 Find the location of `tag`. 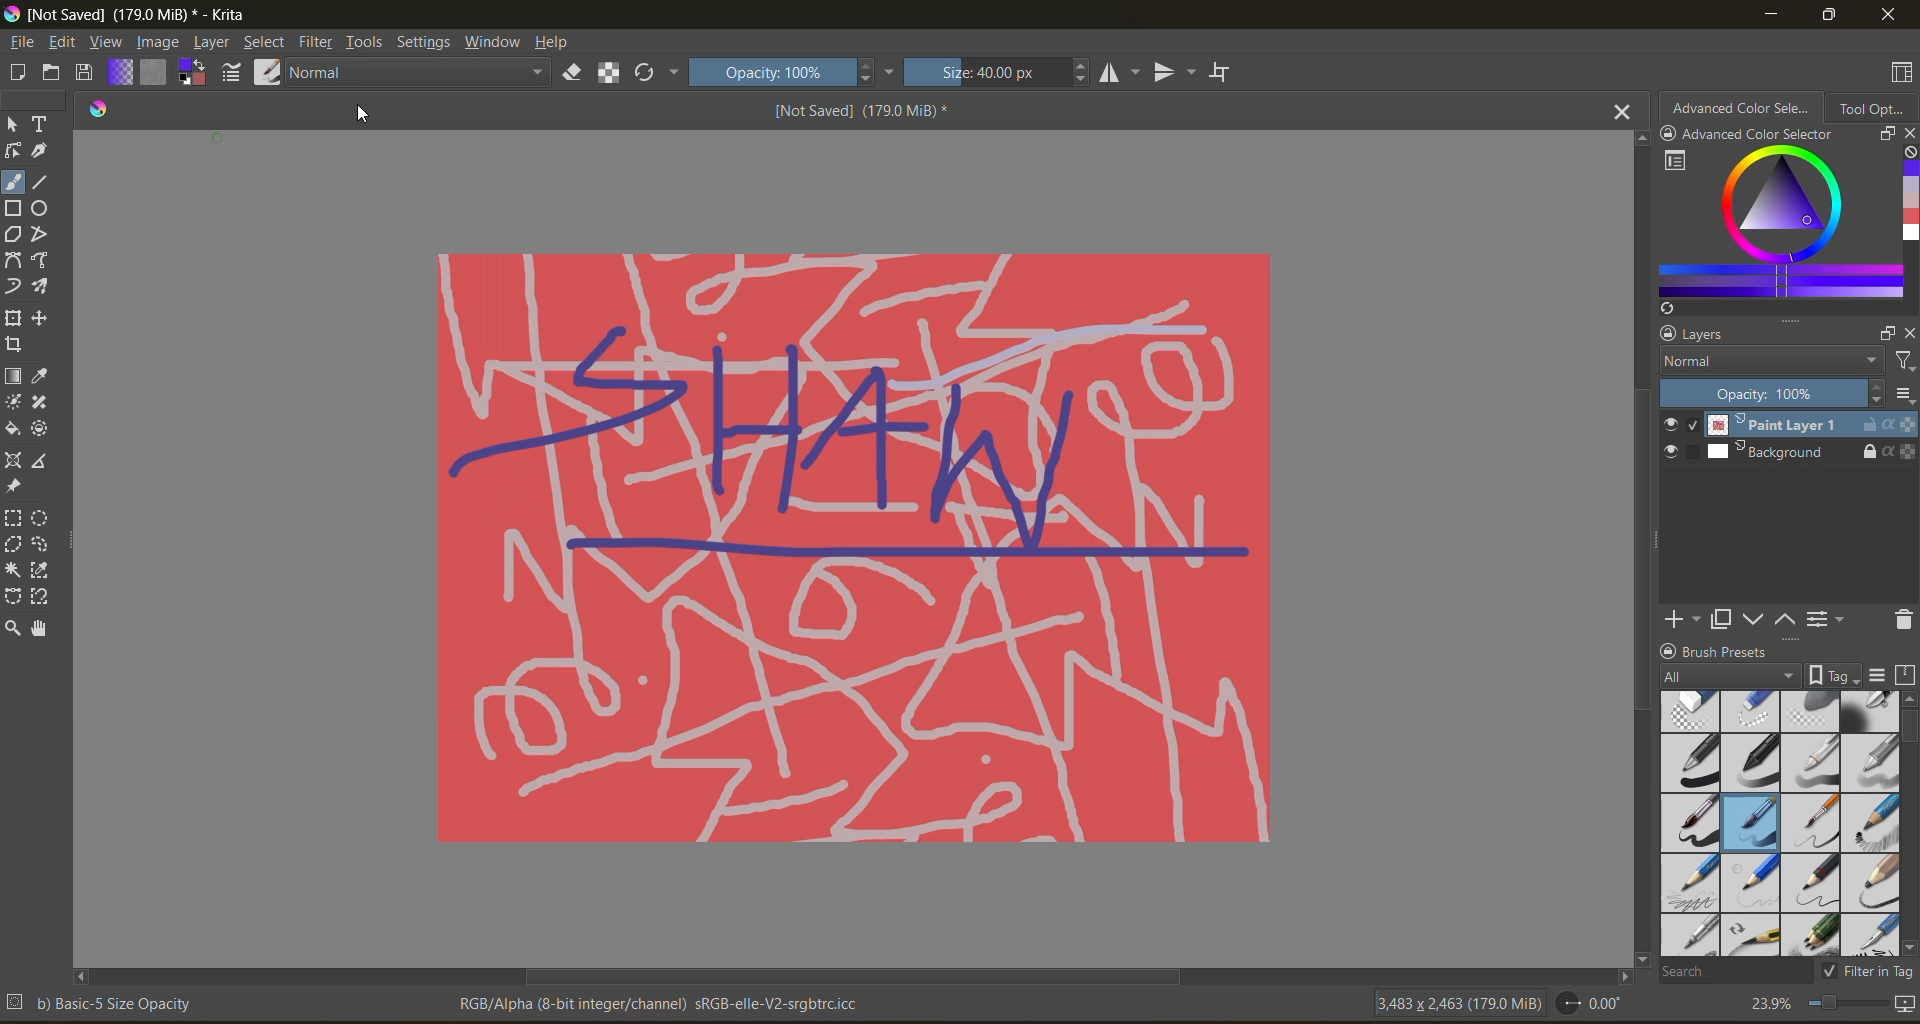

tag is located at coordinates (1731, 677).